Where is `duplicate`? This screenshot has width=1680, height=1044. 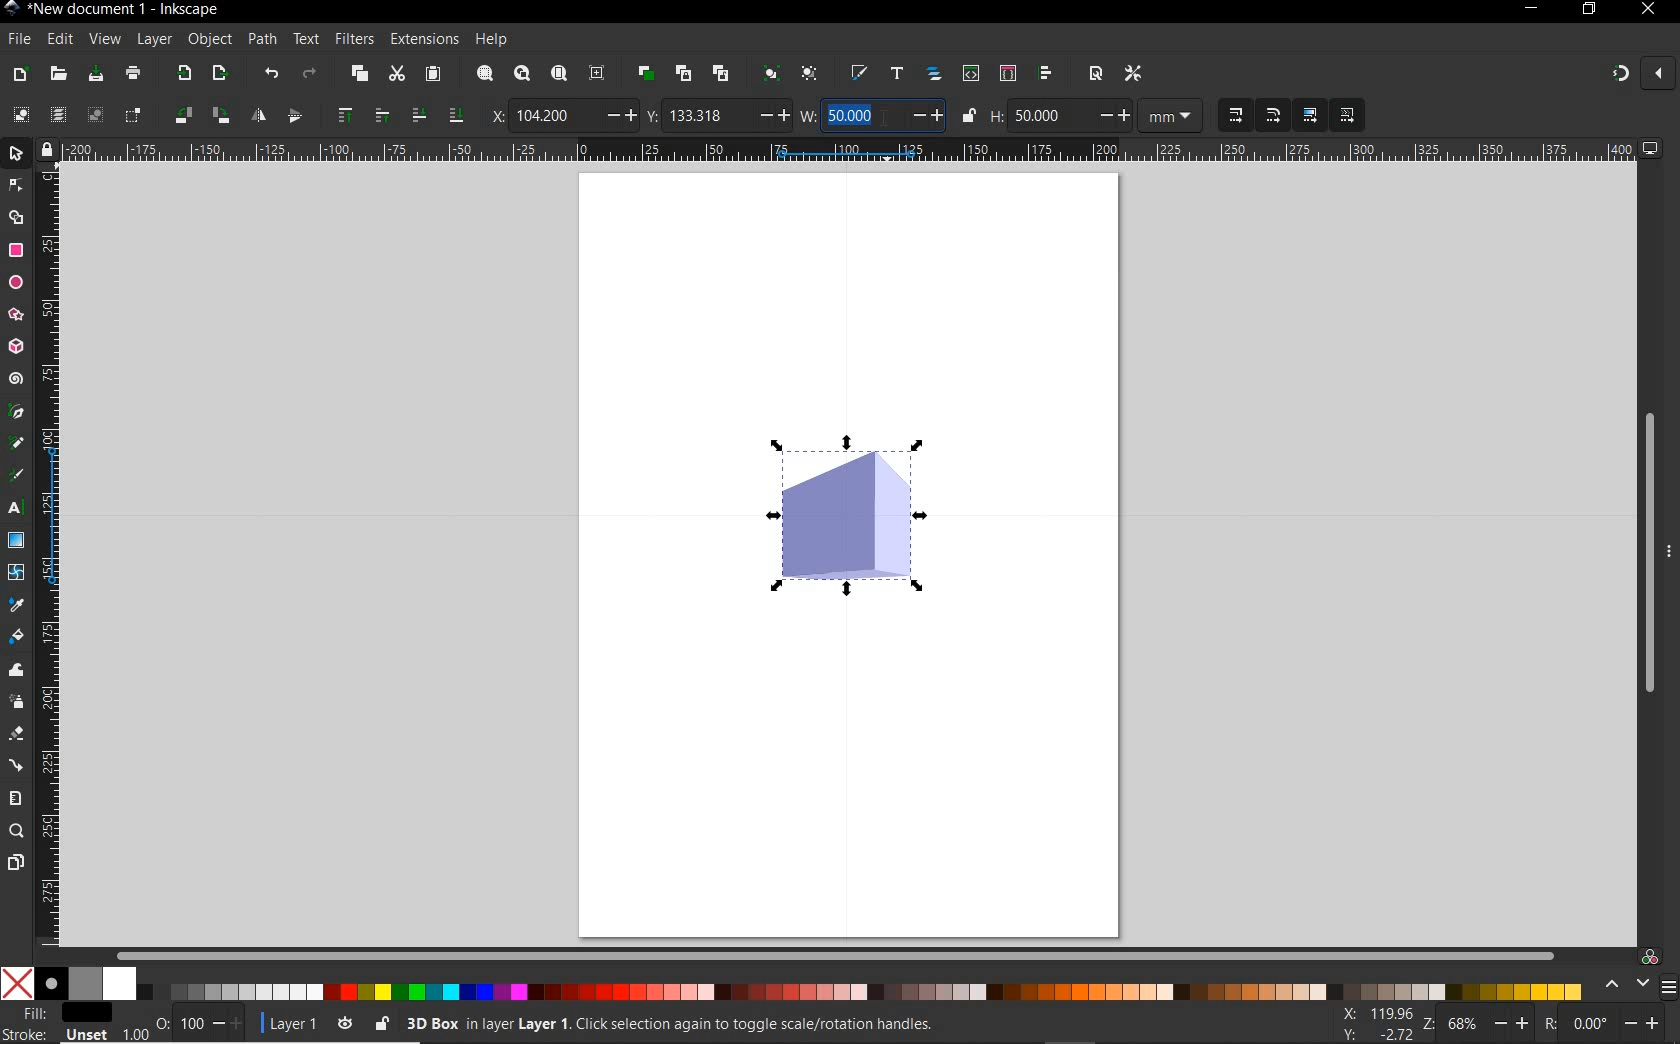
duplicate is located at coordinates (644, 74).